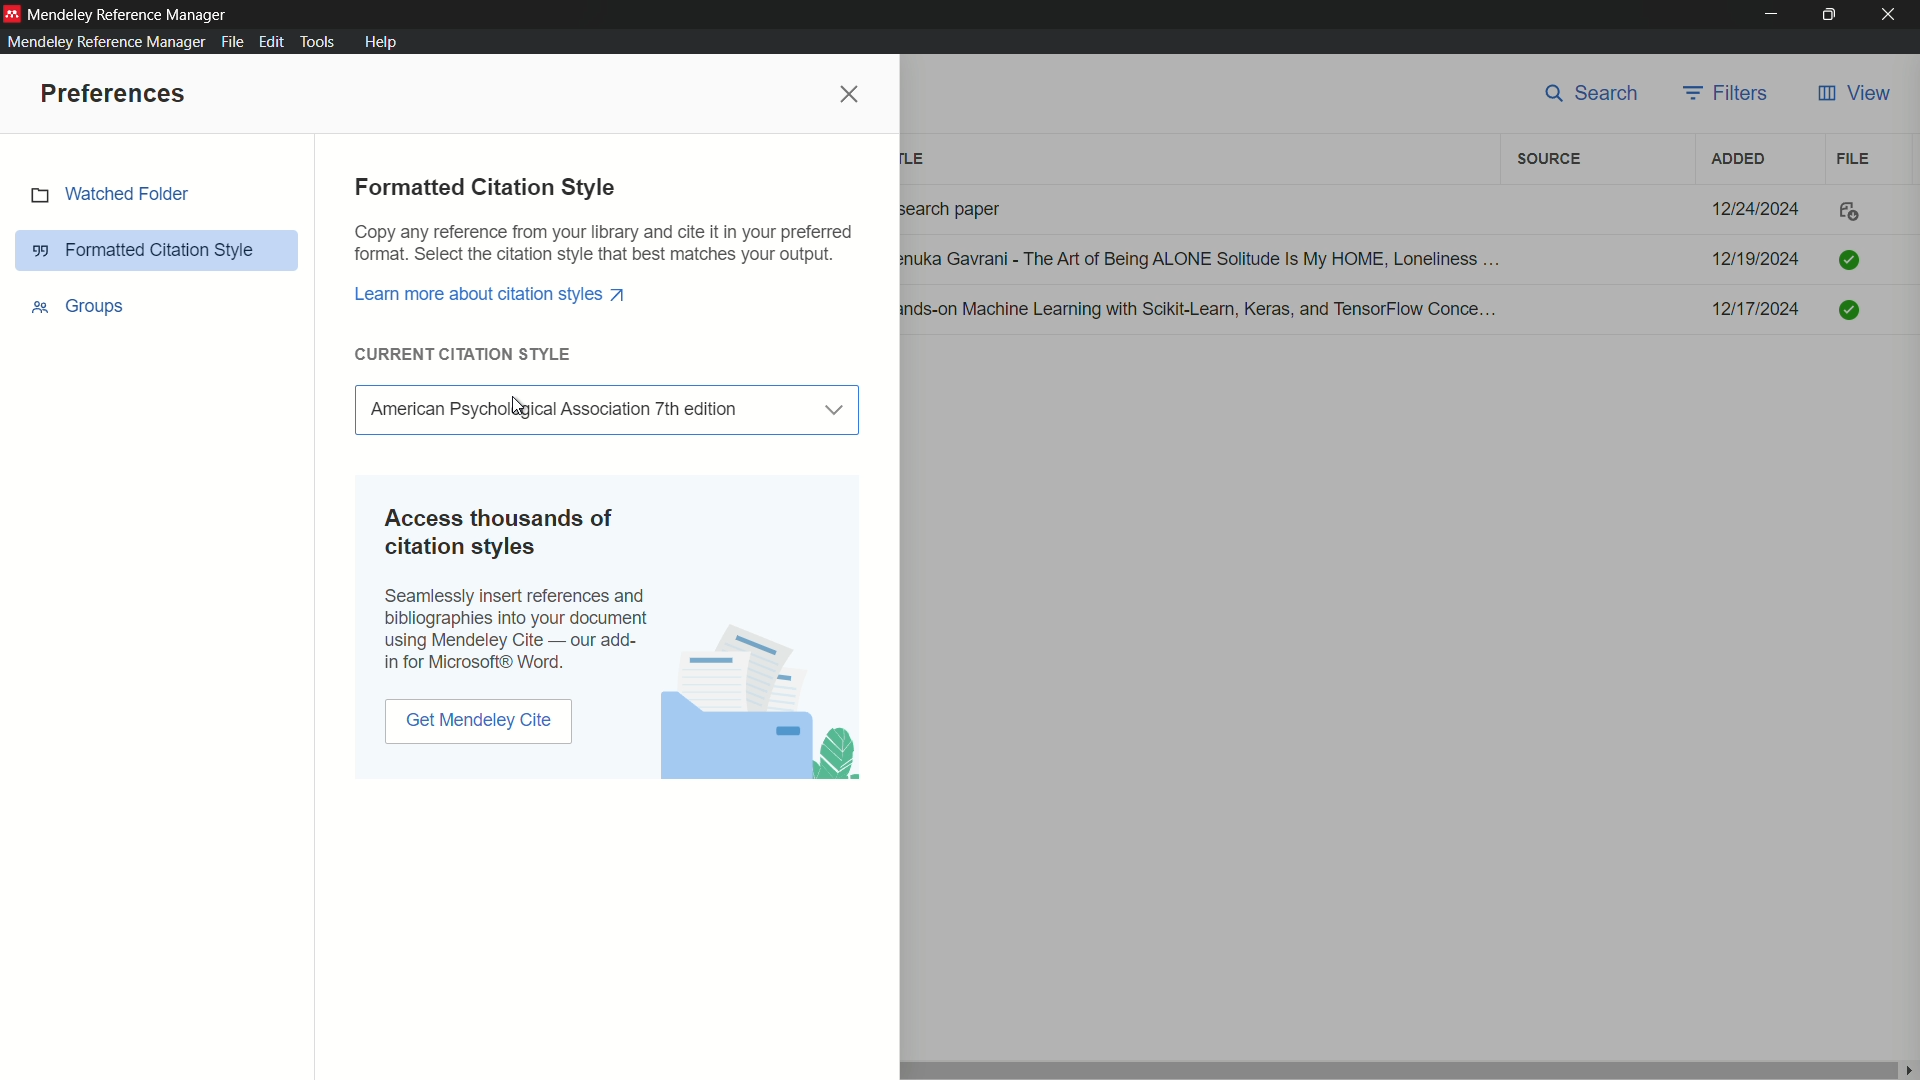 The width and height of the screenshot is (1920, 1080). Describe the element at coordinates (853, 90) in the screenshot. I see `close` at that location.